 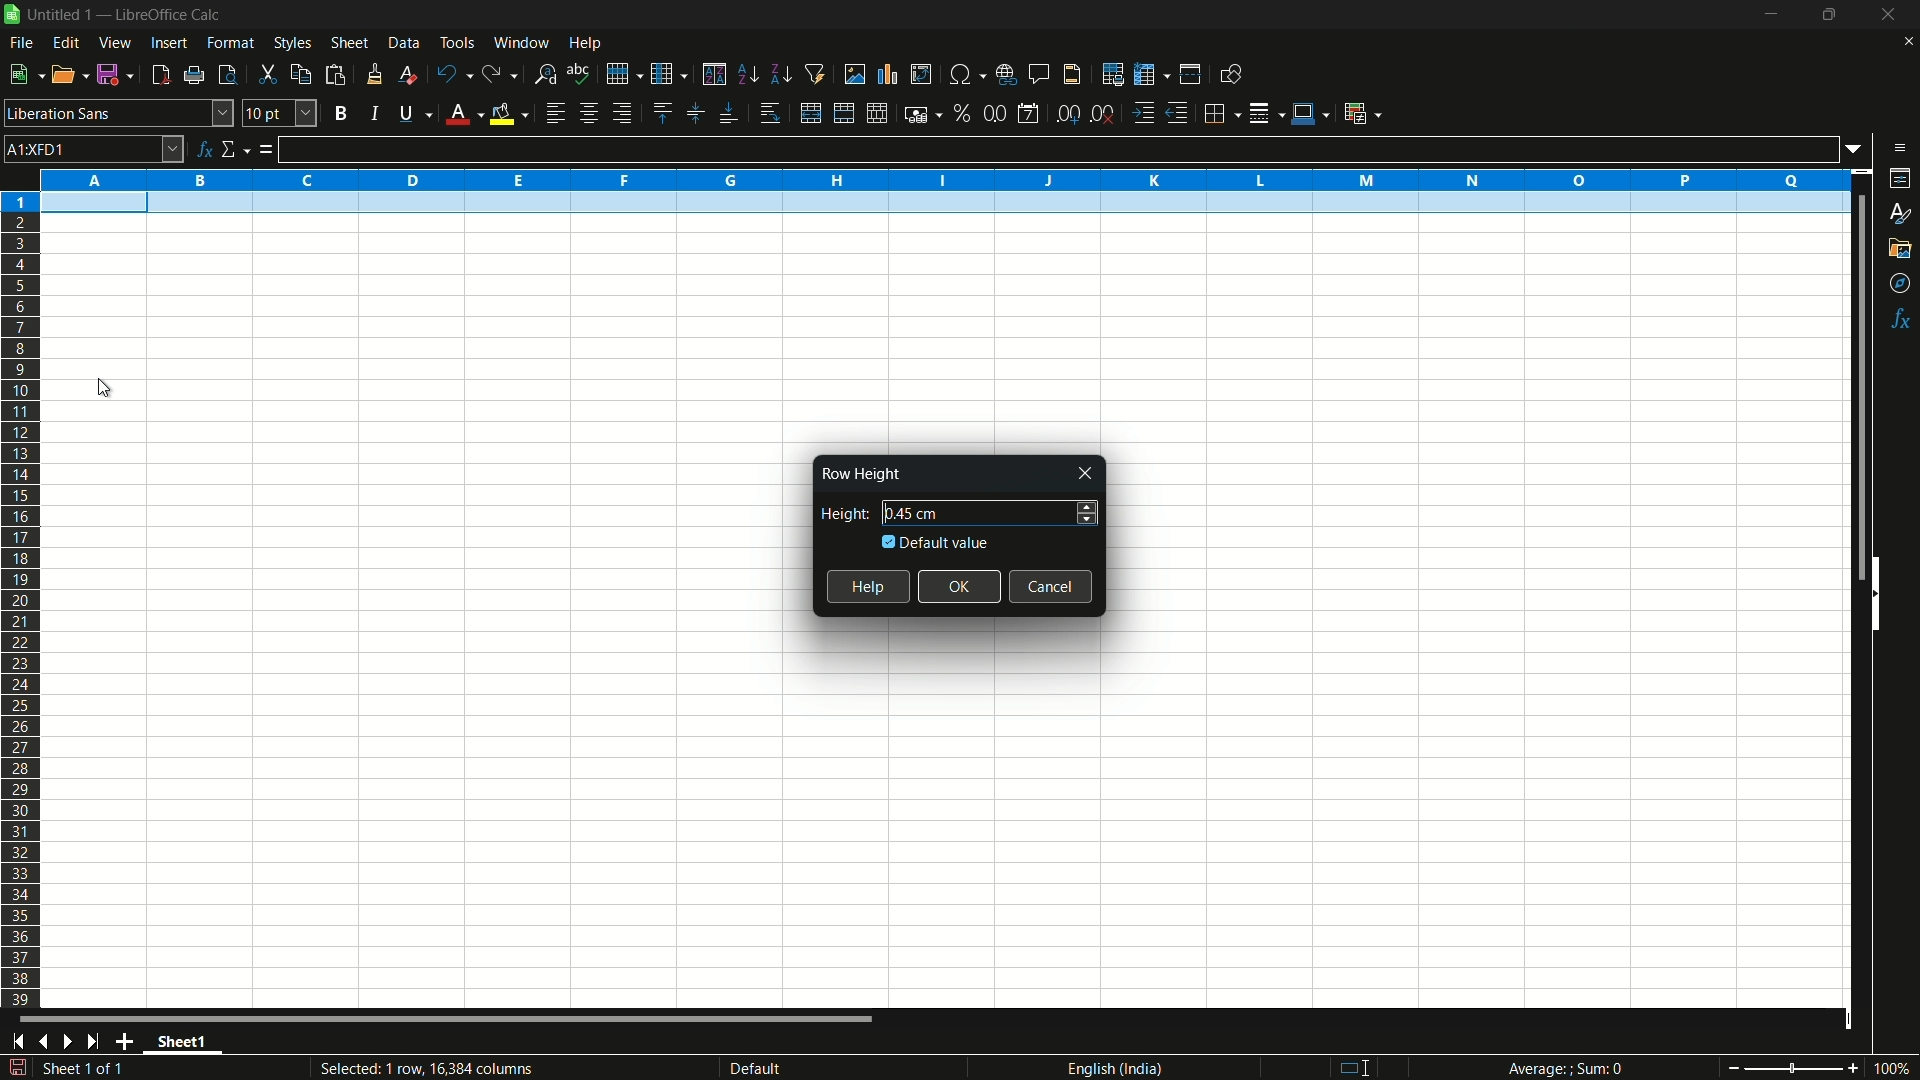 I want to click on help menu, so click(x=587, y=44).